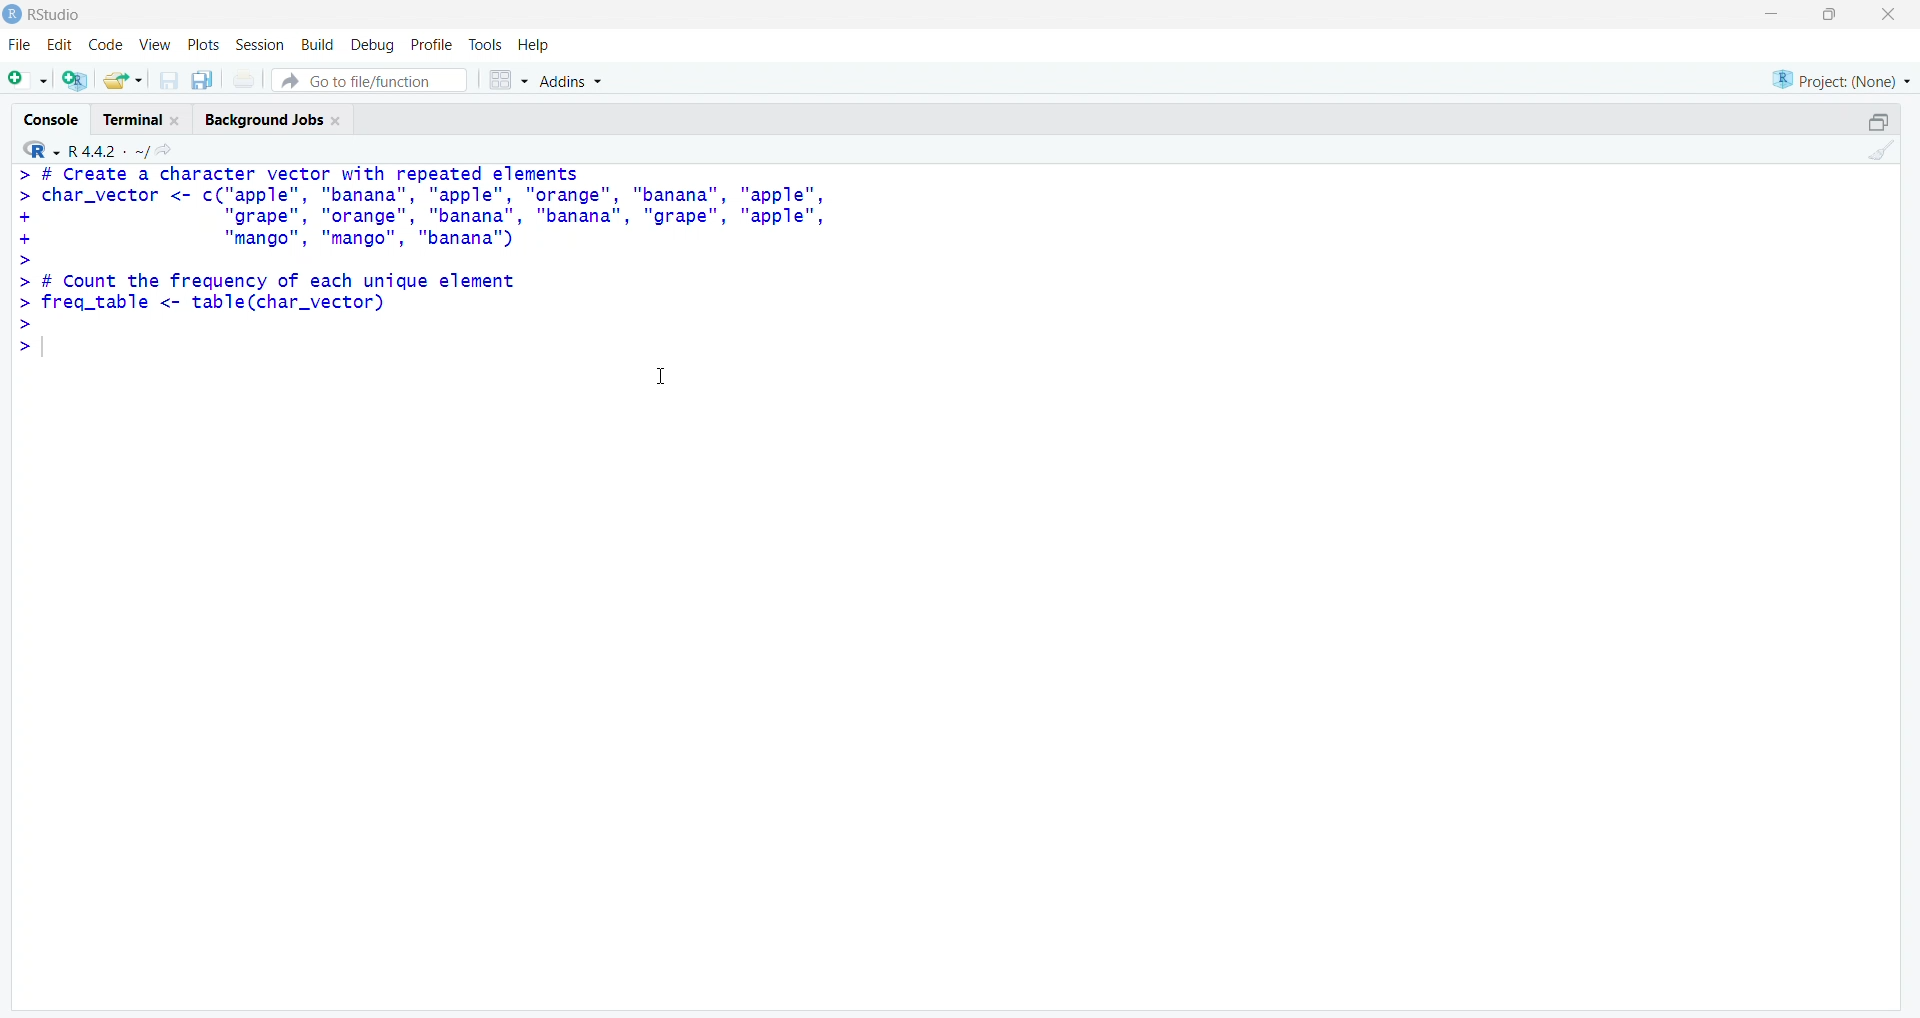 The height and width of the screenshot is (1018, 1920). What do you see at coordinates (244, 82) in the screenshot?
I see `Print the current file` at bounding box center [244, 82].